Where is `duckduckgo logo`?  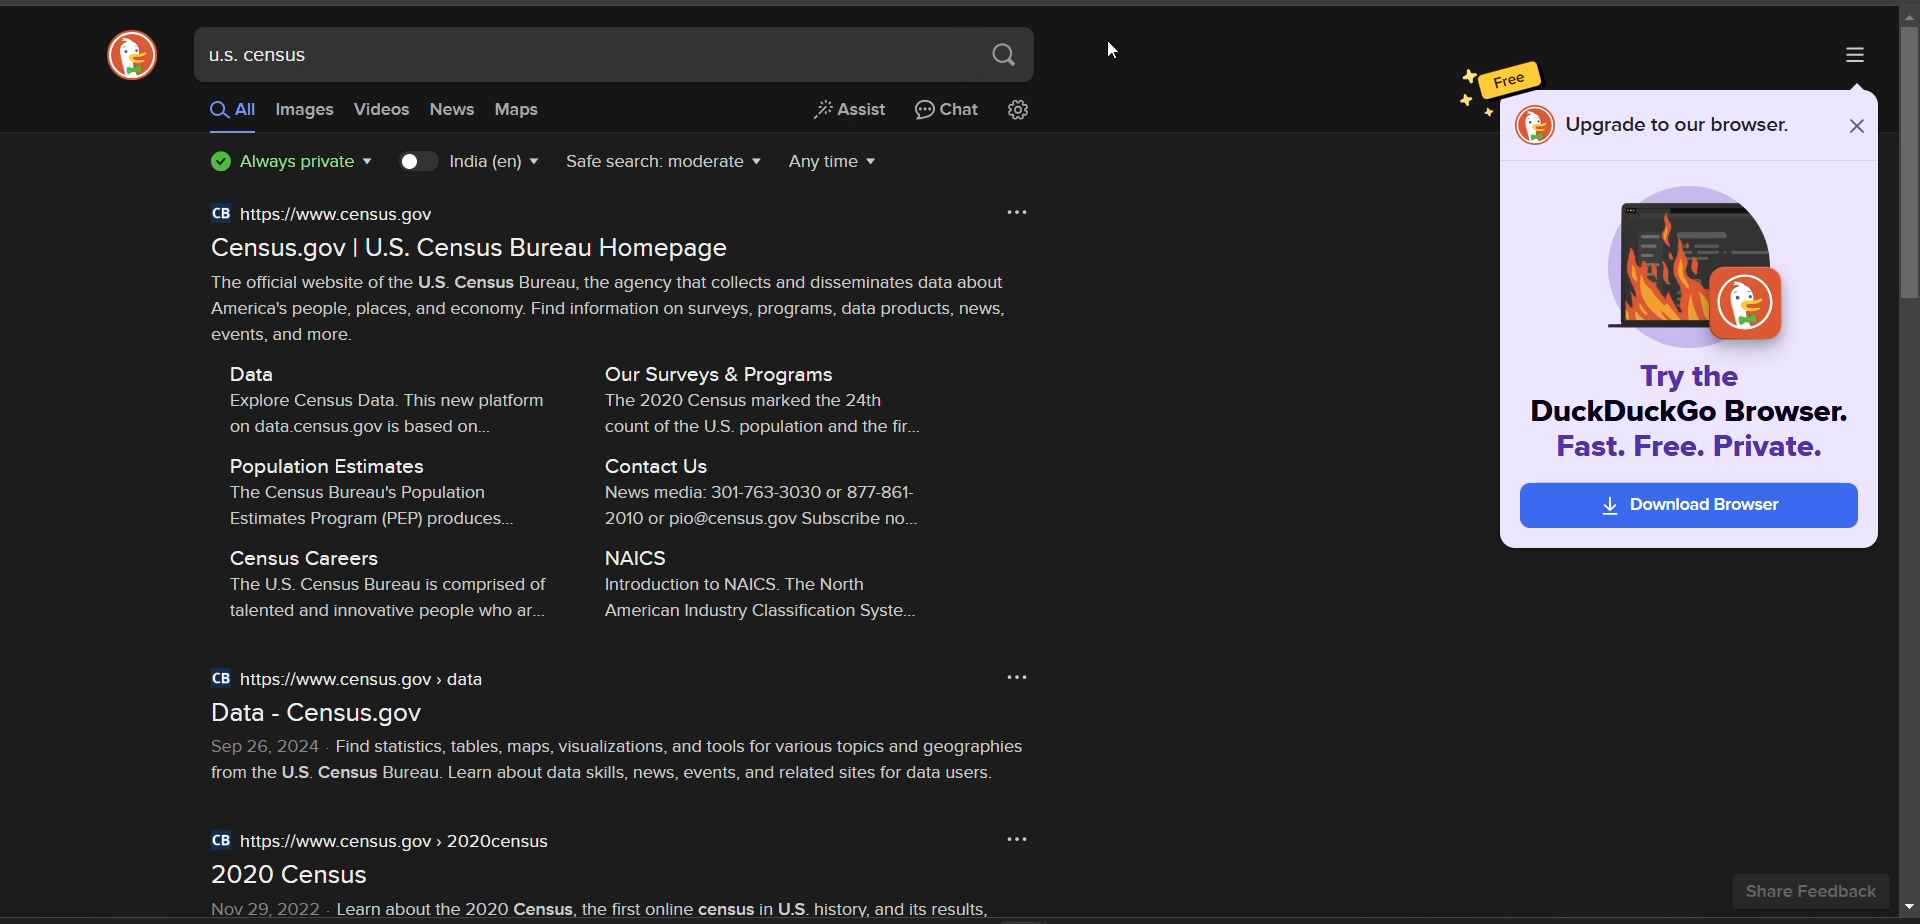
duckduckgo logo is located at coordinates (130, 54).